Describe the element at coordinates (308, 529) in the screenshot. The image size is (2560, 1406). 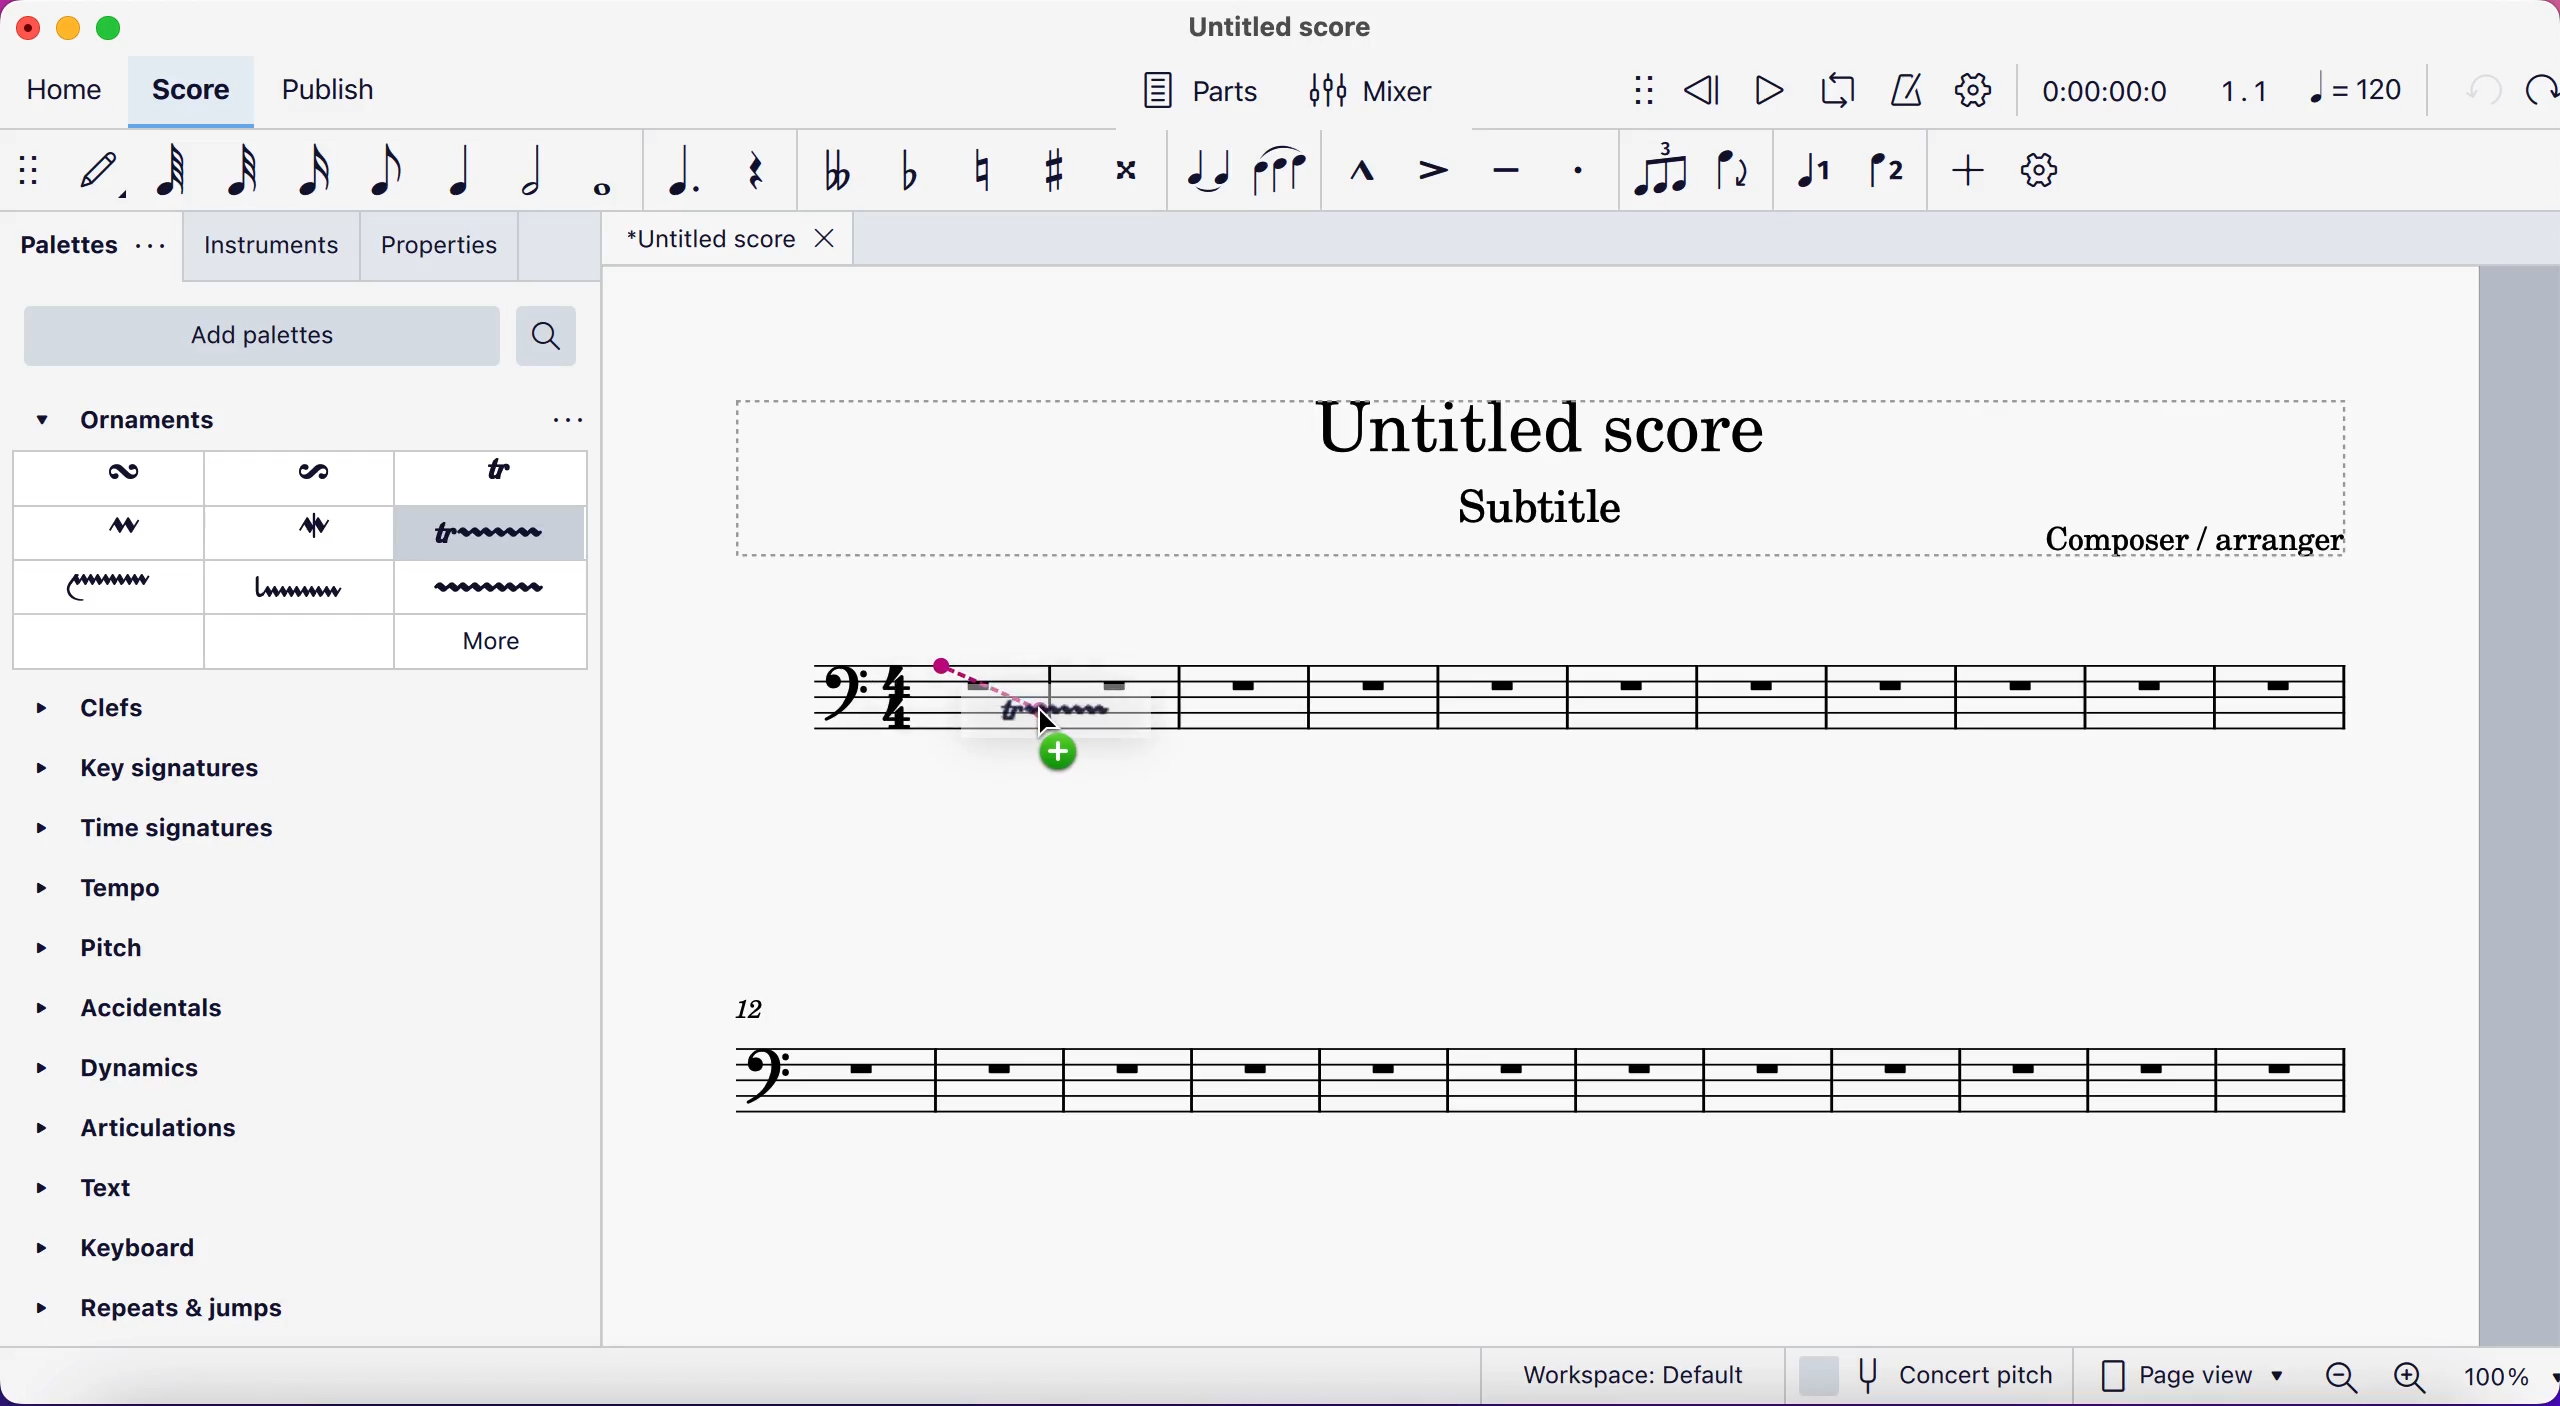
I see `inverted turn` at that location.